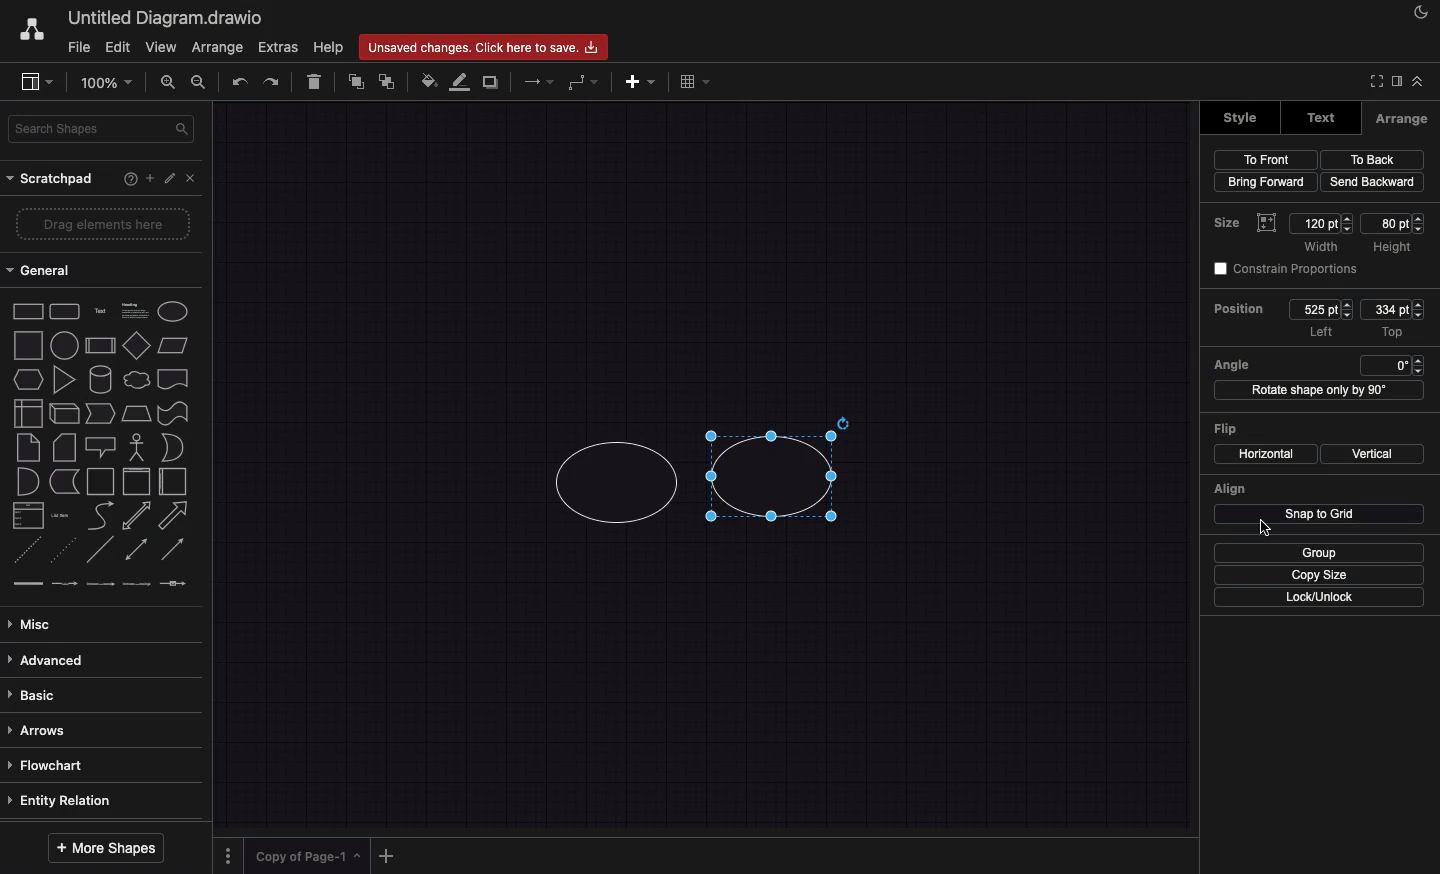 The width and height of the screenshot is (1440, 874). Describe the element at coordinates (172, 582) in the screenshot. I see `connector with symbol ` at that location.